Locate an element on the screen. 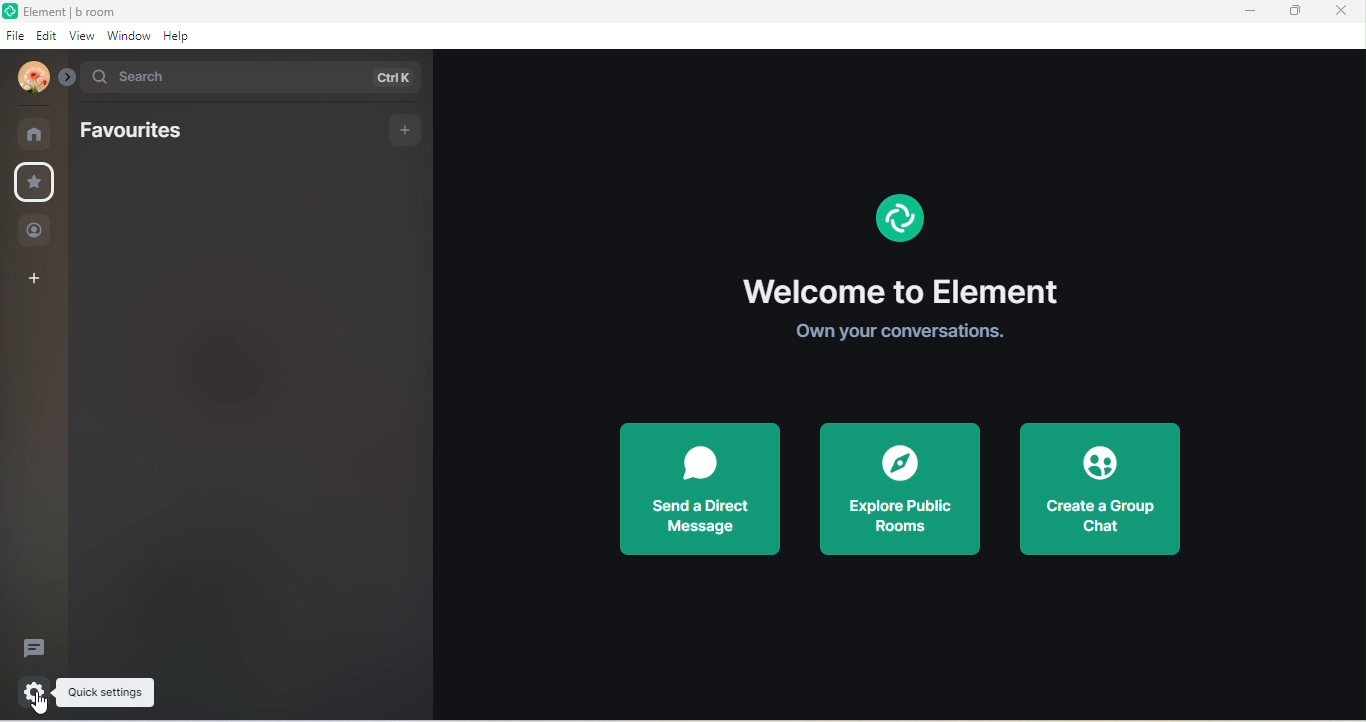 Image resolution: width=1366 pixels, height=722 pixels. add is located at coordinates (405, 127).